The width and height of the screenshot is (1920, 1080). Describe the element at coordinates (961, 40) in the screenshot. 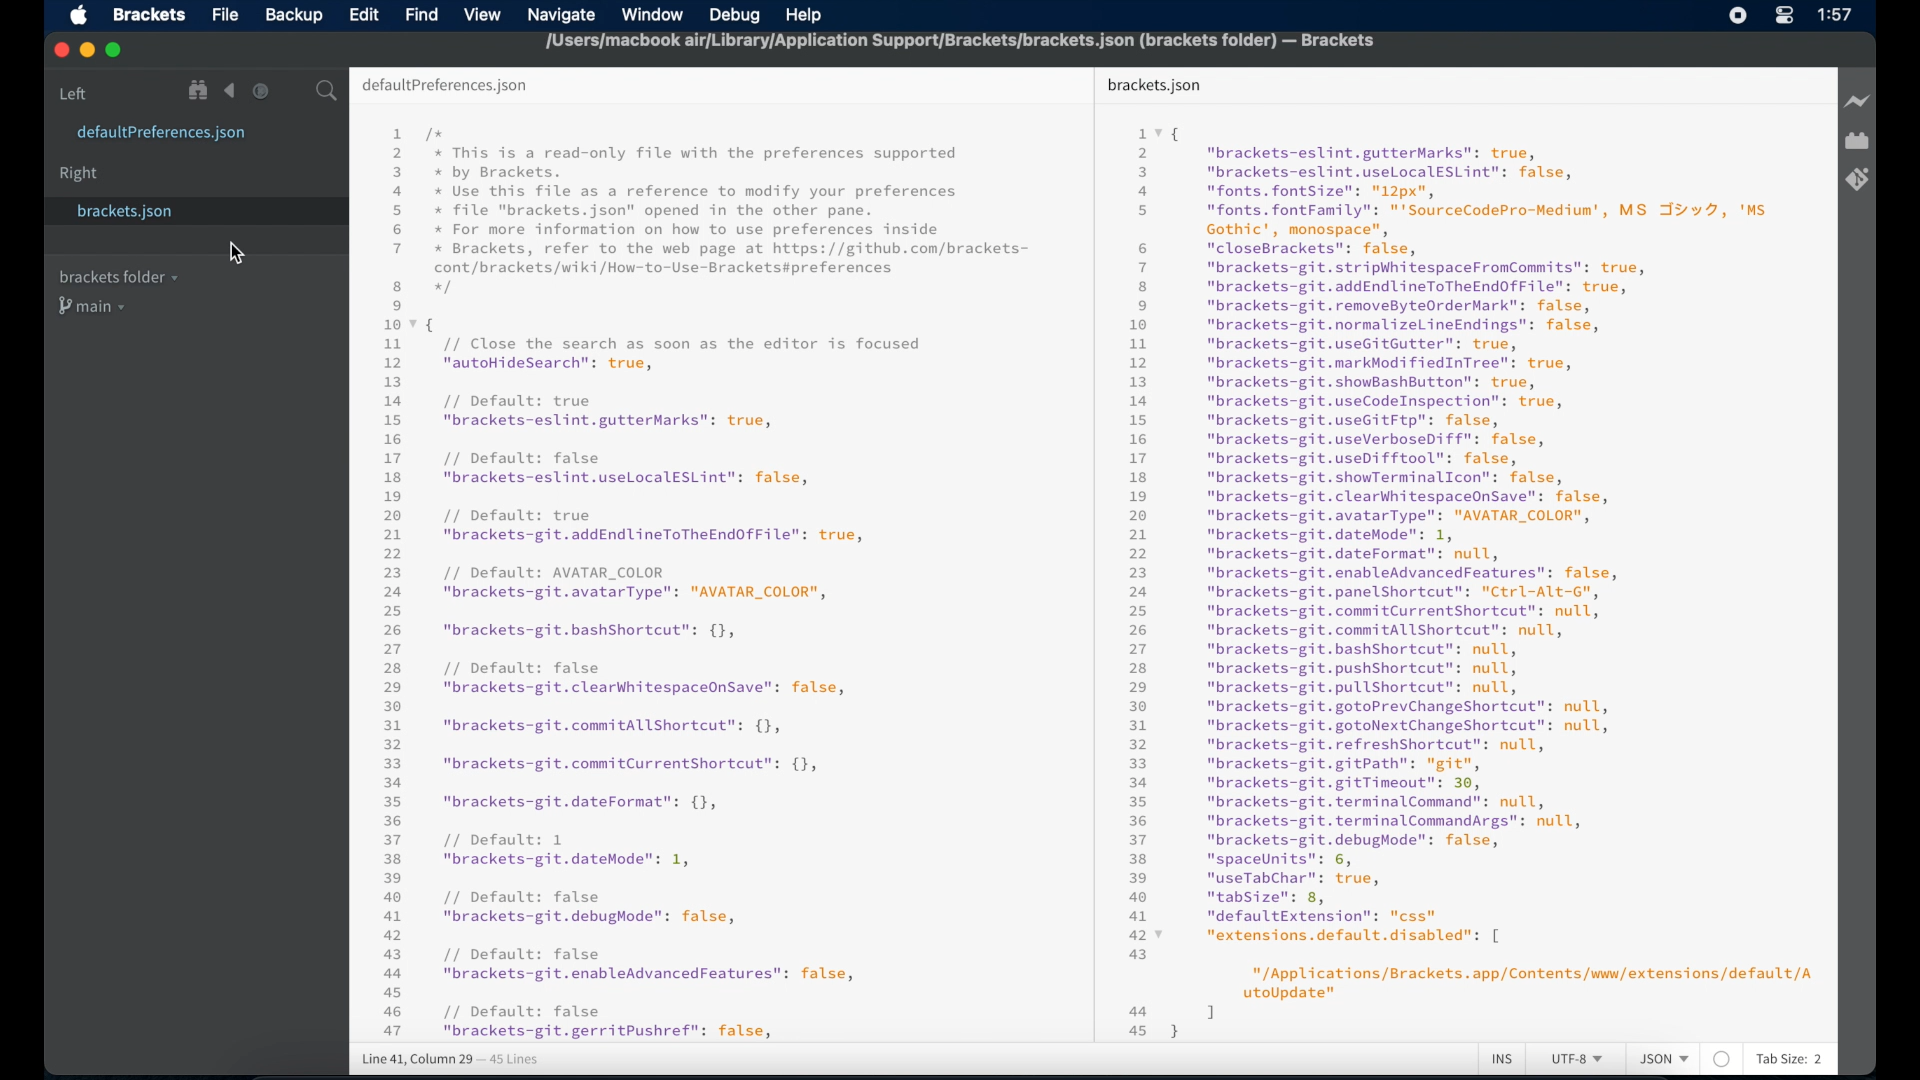

I see `/Users/macbook air/Library/Application Support/Brackets/brackets.json (brackets folder) — Brackets` at that location.